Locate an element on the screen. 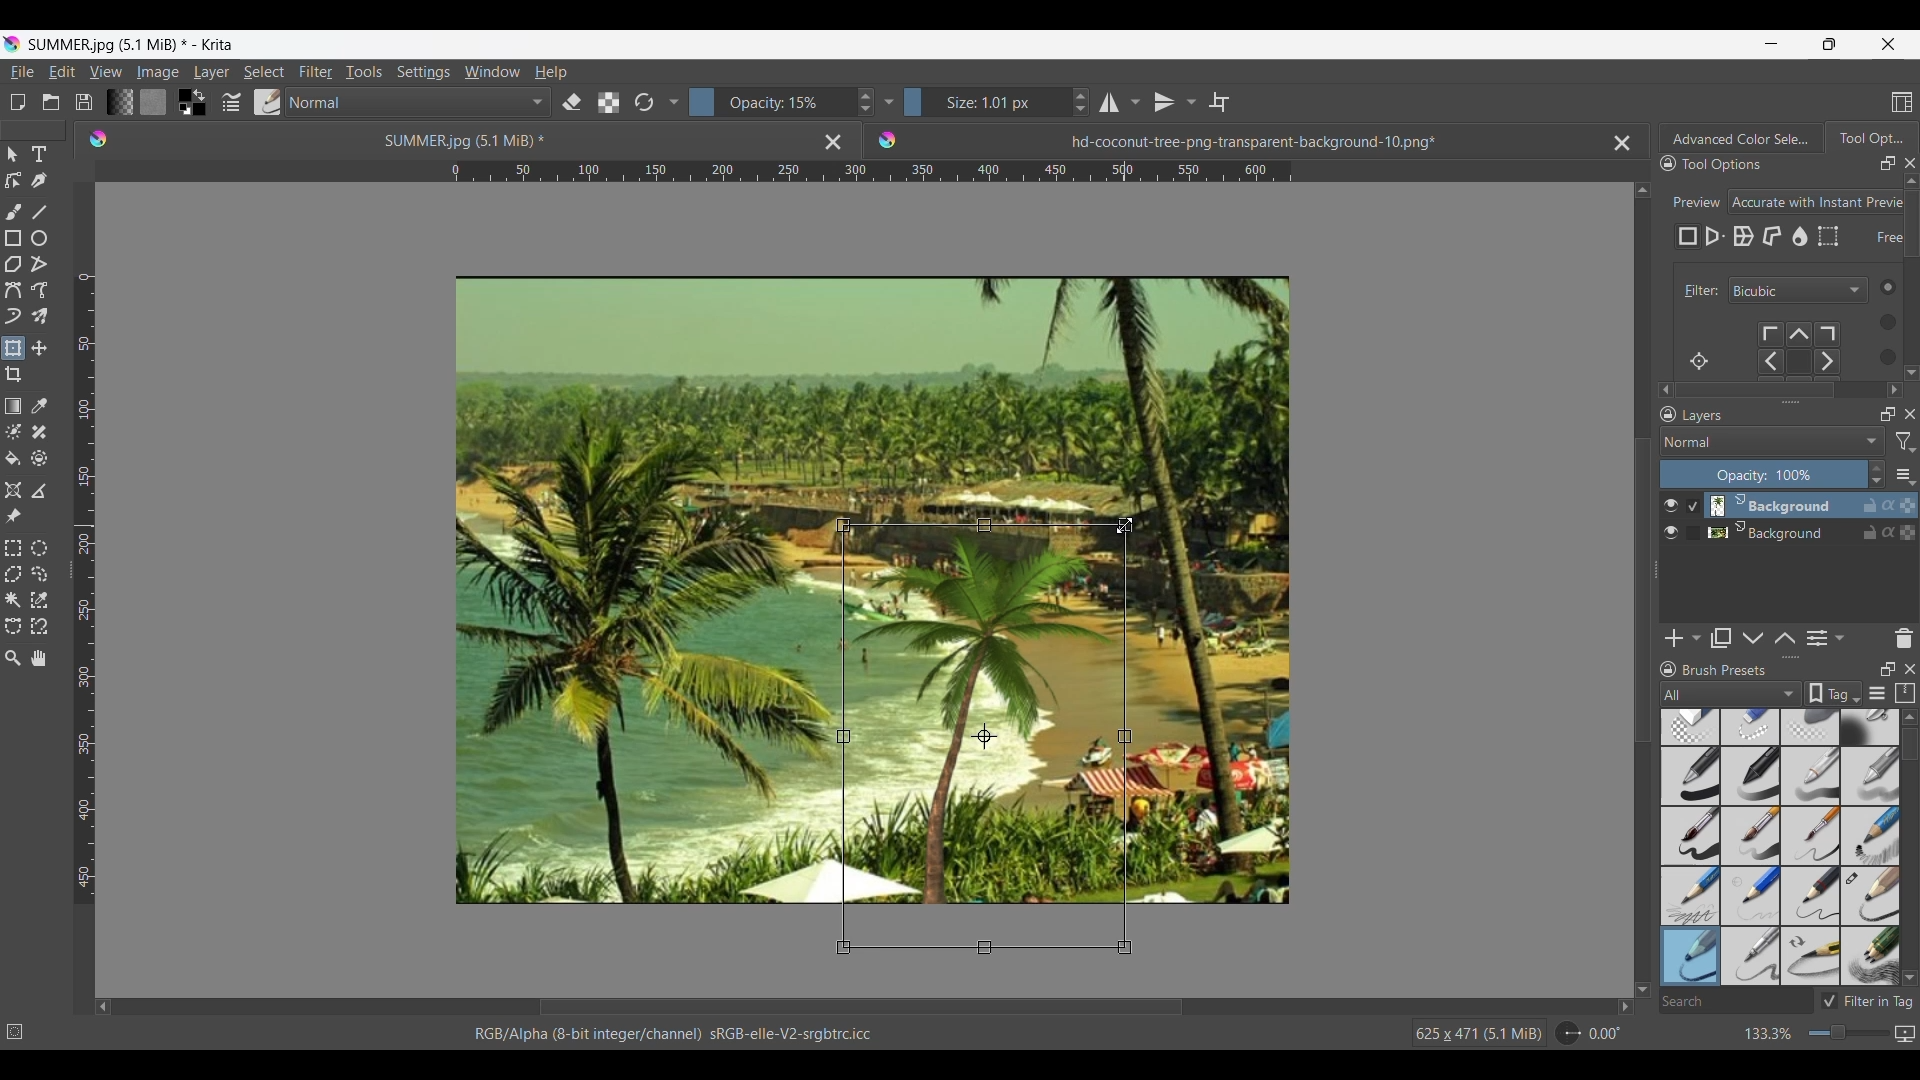  Right is located at coordinates (1619, 1006).